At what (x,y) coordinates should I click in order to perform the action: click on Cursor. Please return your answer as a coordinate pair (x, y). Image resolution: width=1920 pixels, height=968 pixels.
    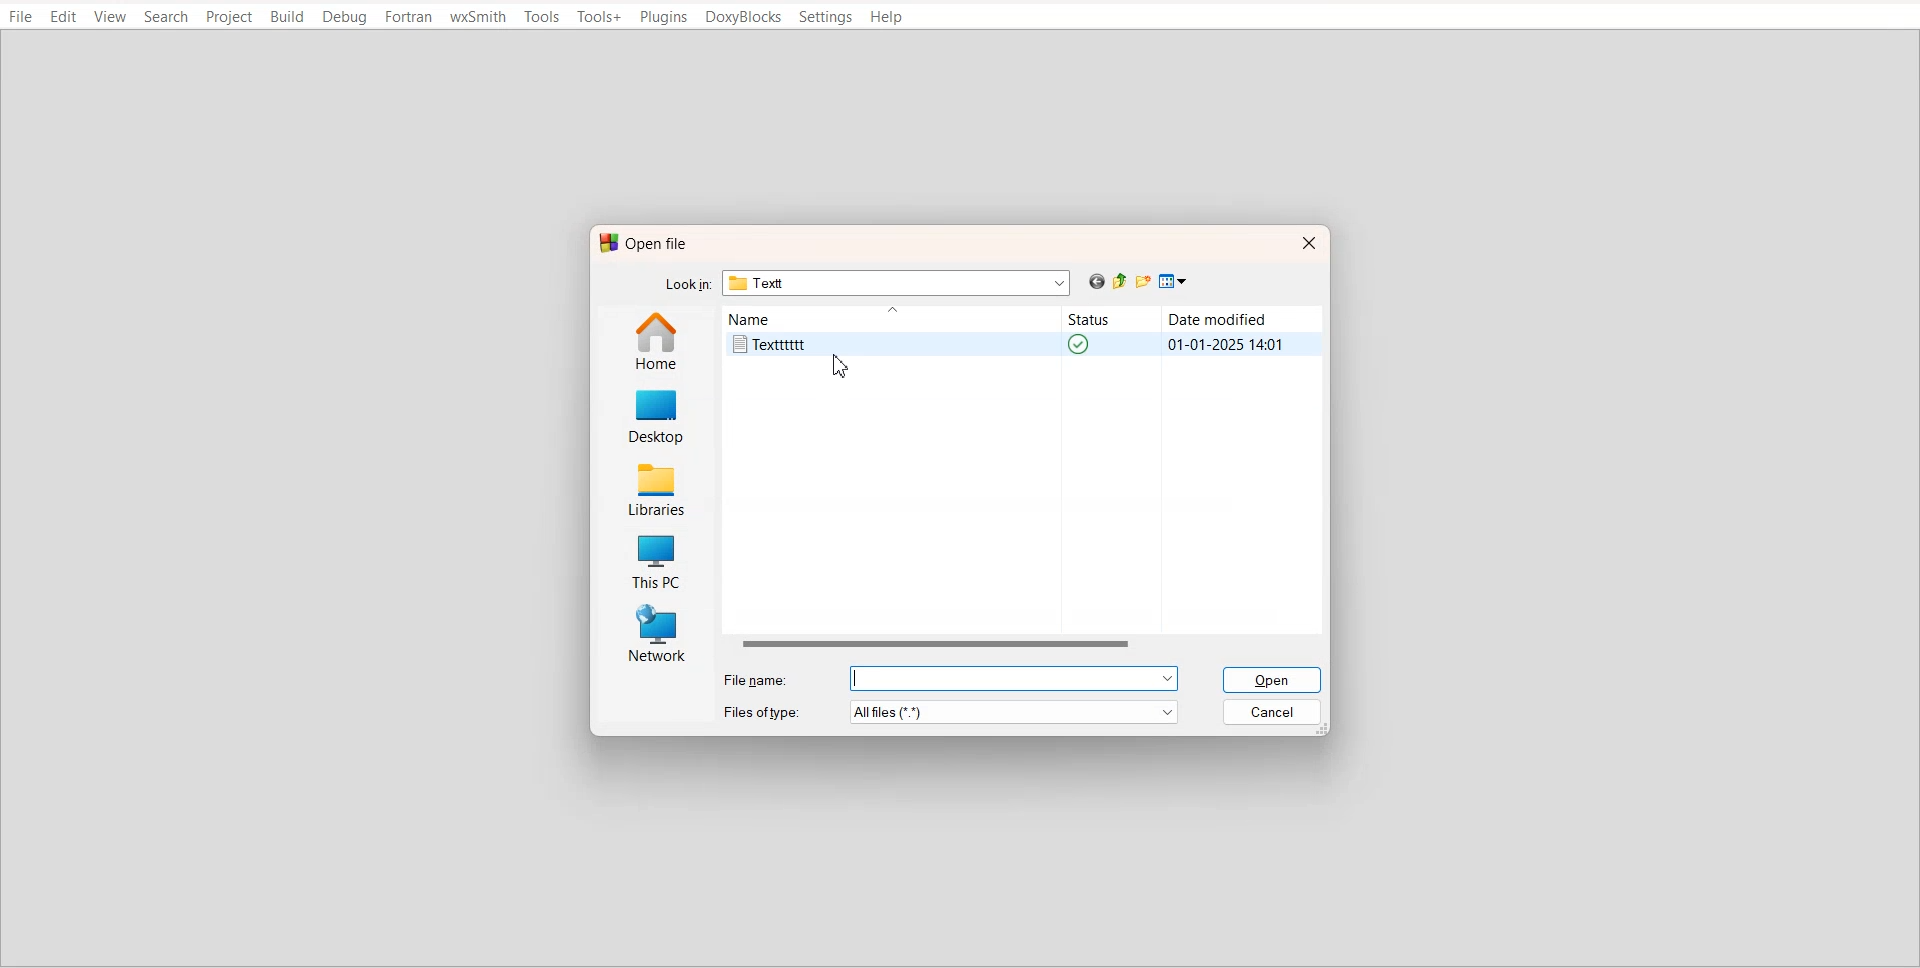
    Looking at the image, I should click on (842, 367).